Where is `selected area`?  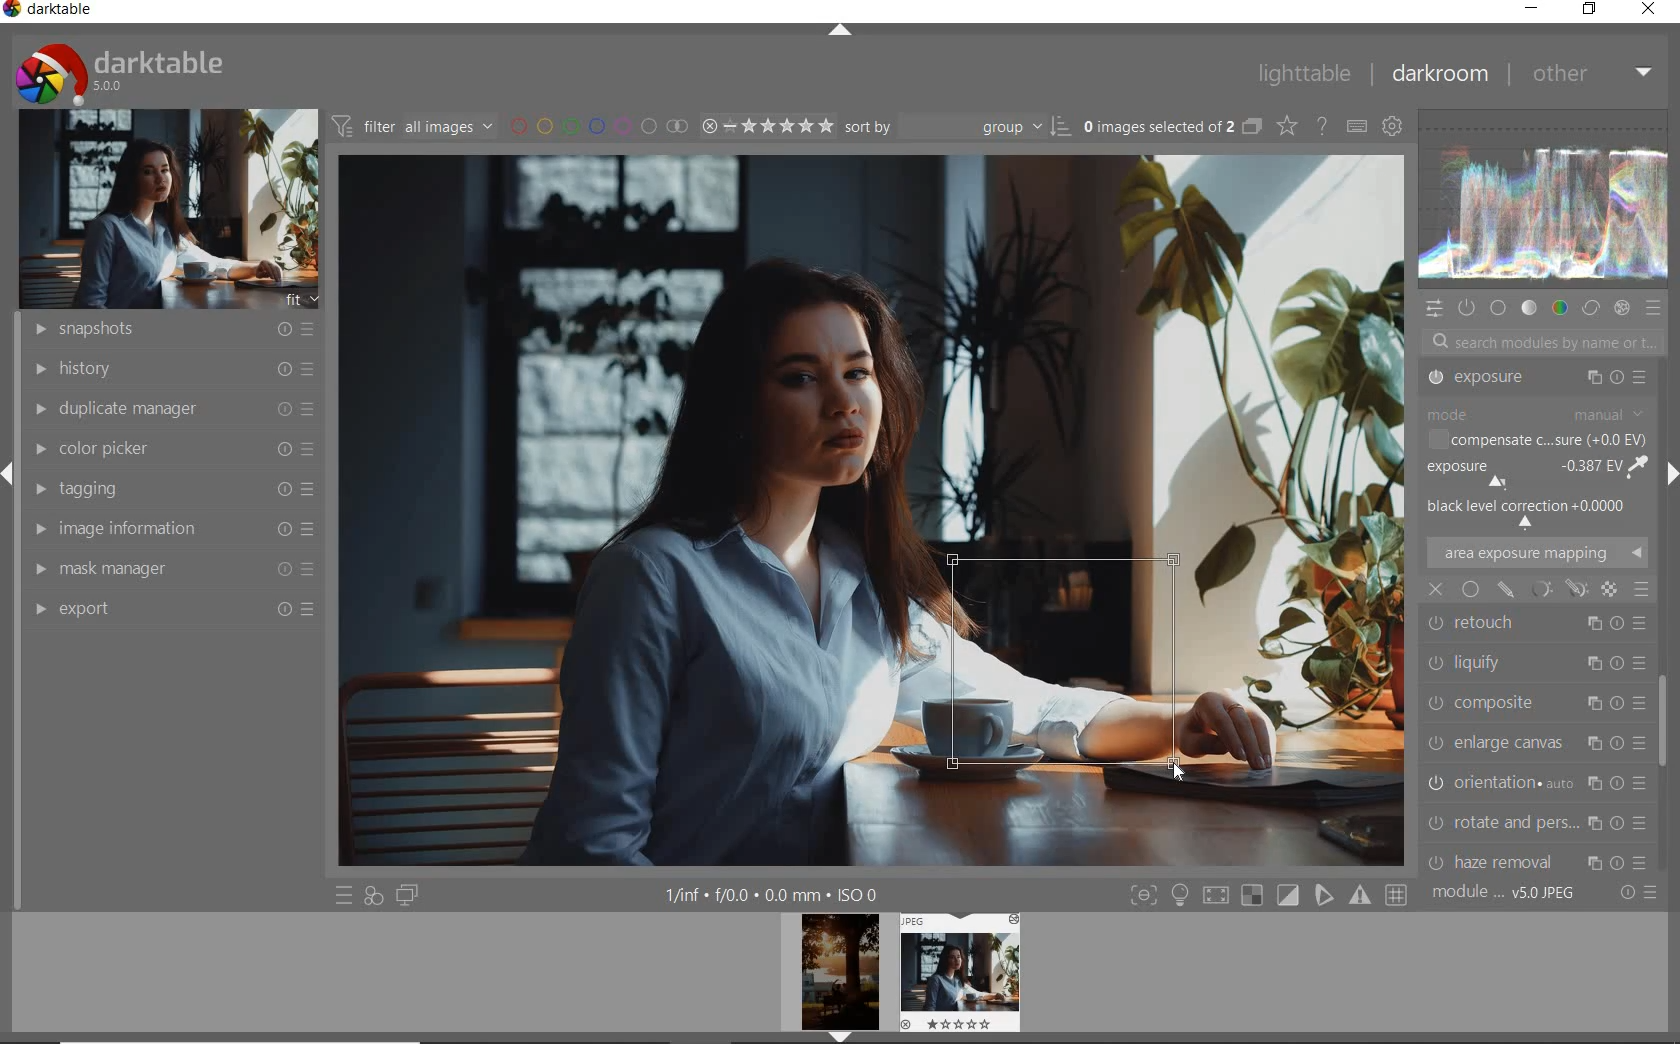
selected area is located at coordinates (1065, 664).